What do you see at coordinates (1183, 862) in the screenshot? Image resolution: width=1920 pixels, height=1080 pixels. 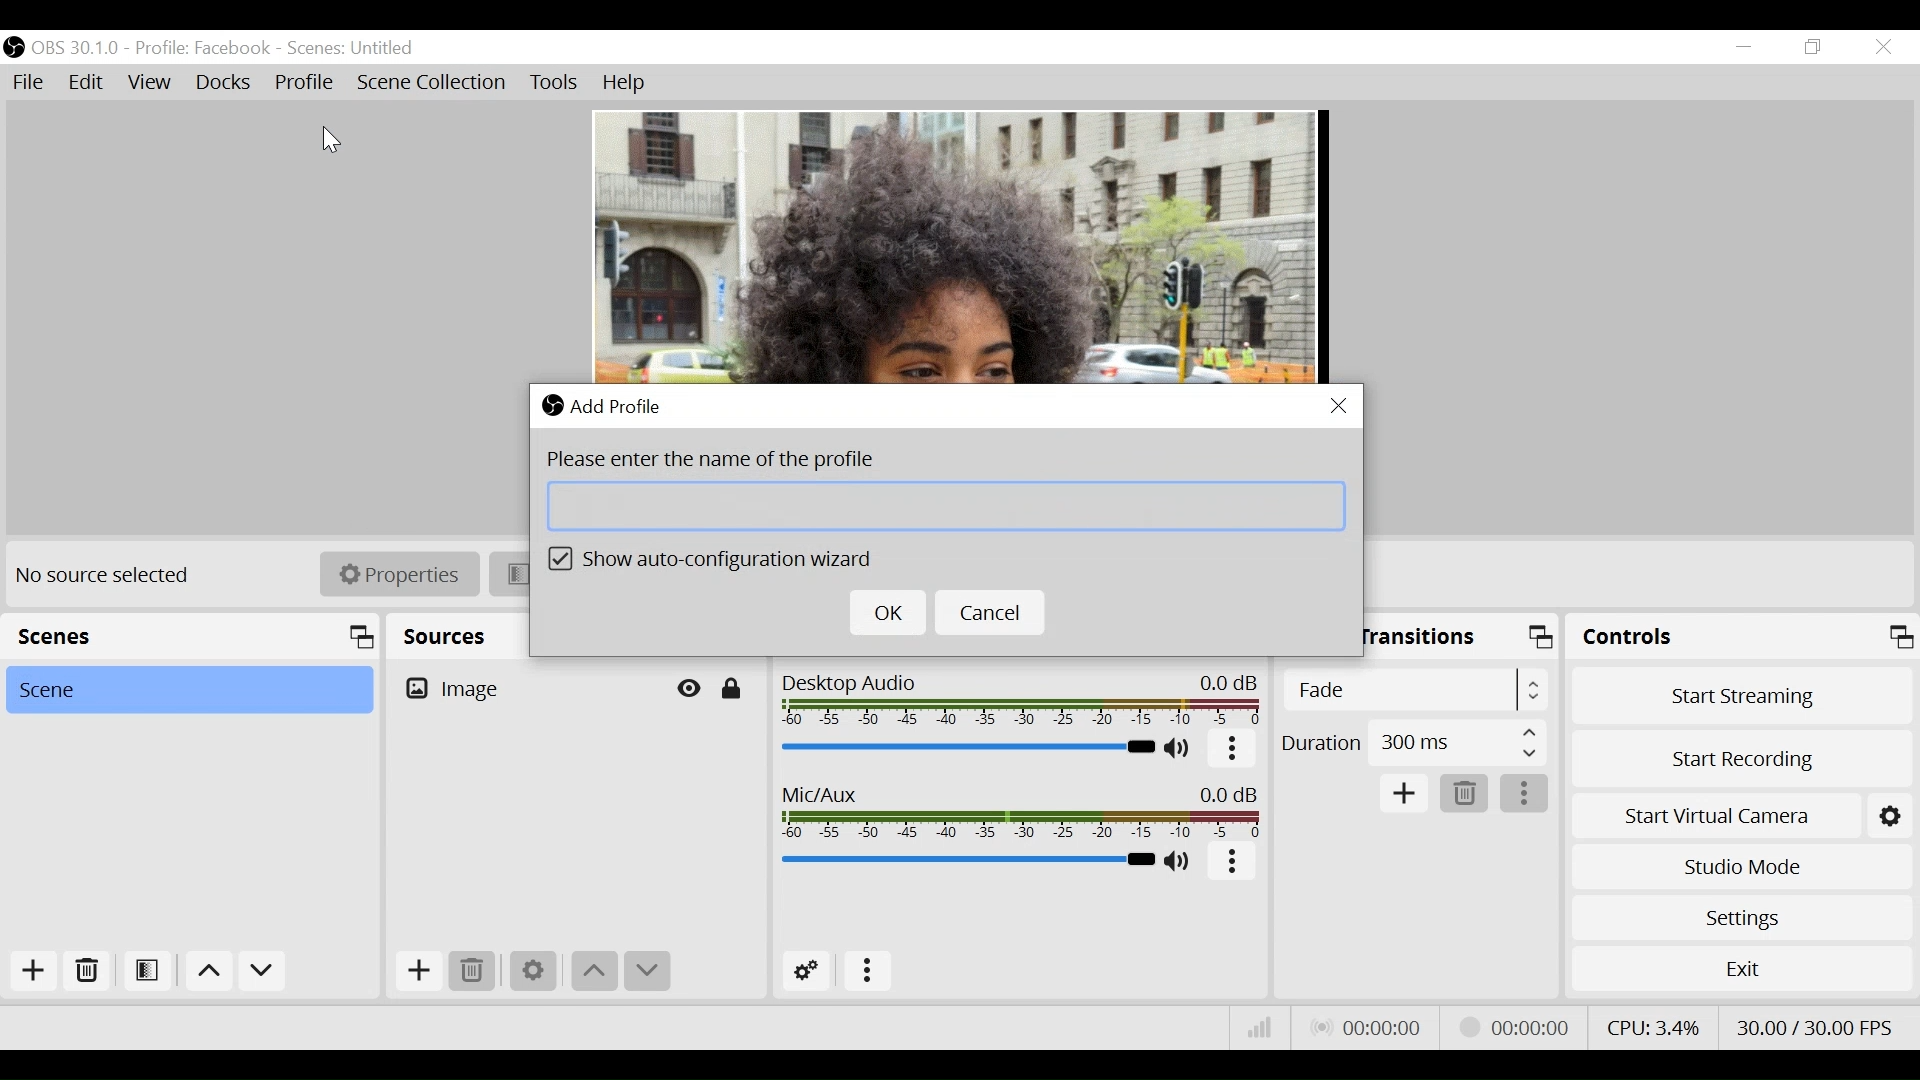 I see `(un)mute` at bounding box center [1183, 862].